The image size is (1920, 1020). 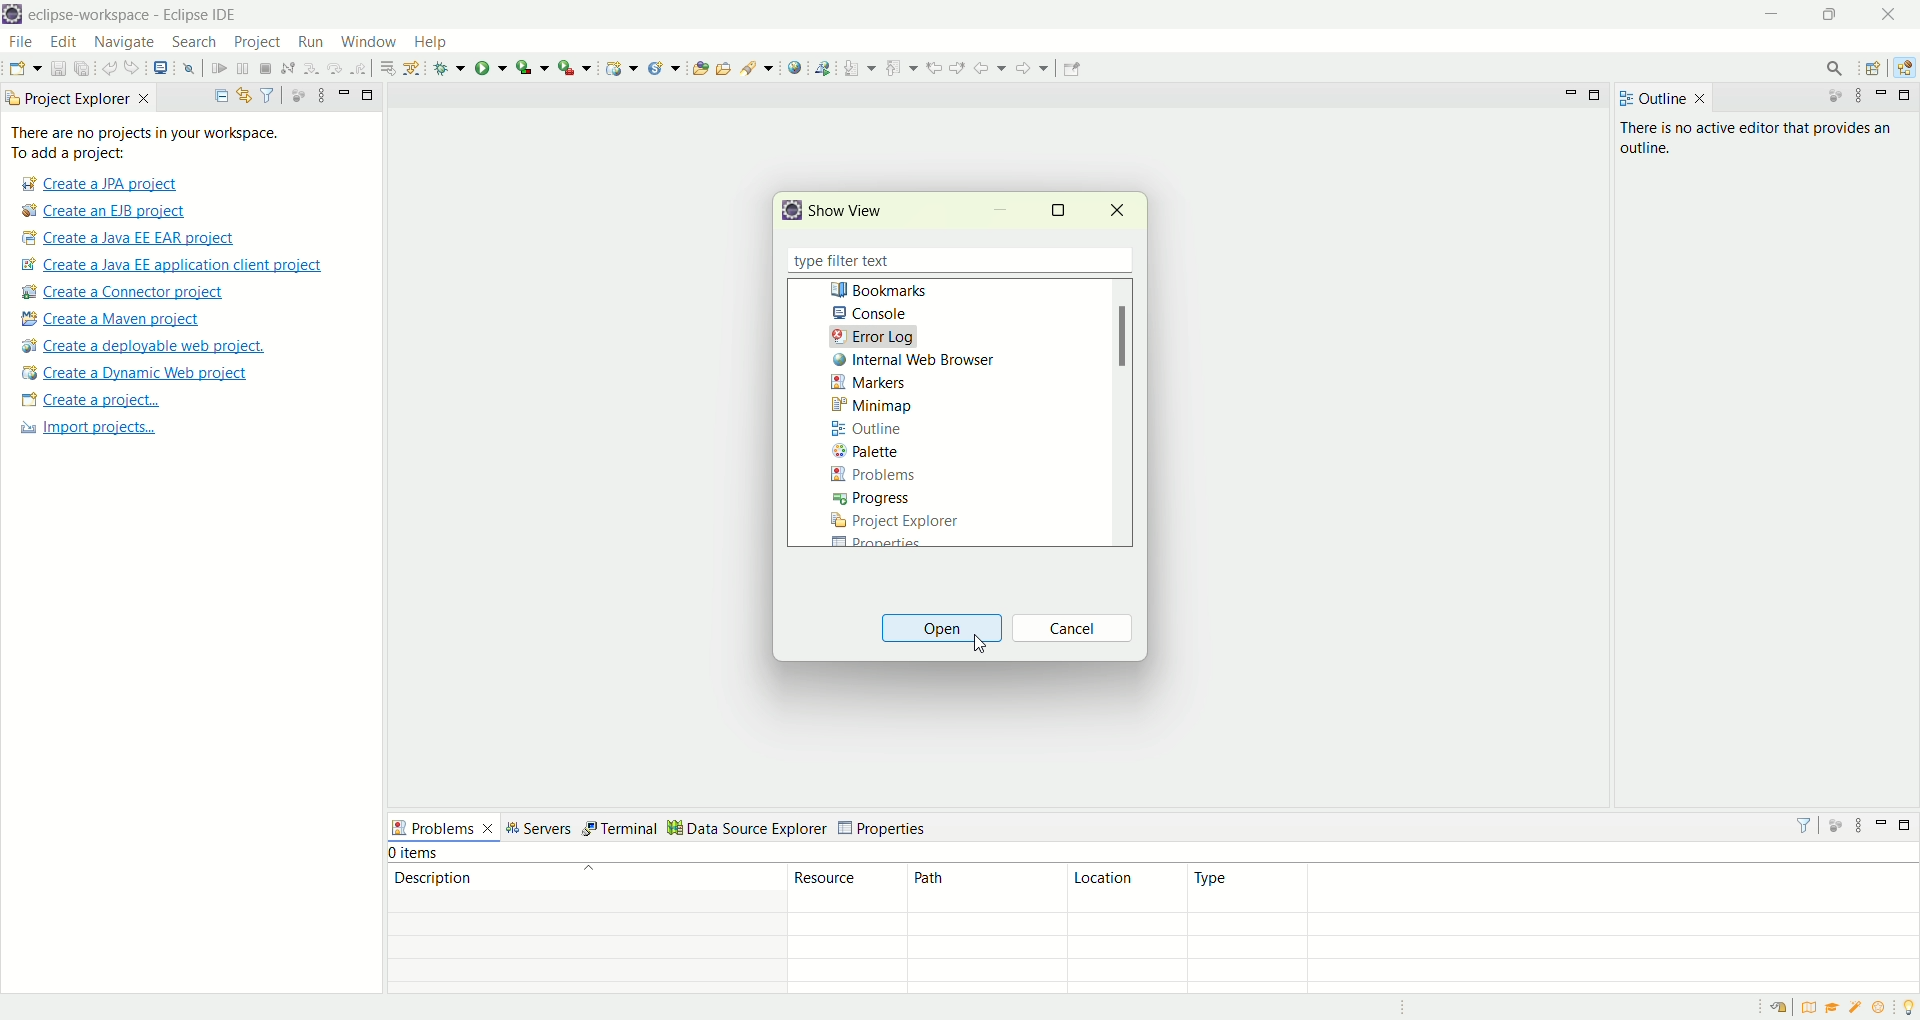 What do you see at coordinates (755, 68) in the screenshot?
I see `search` at bounding box center [755, 68].